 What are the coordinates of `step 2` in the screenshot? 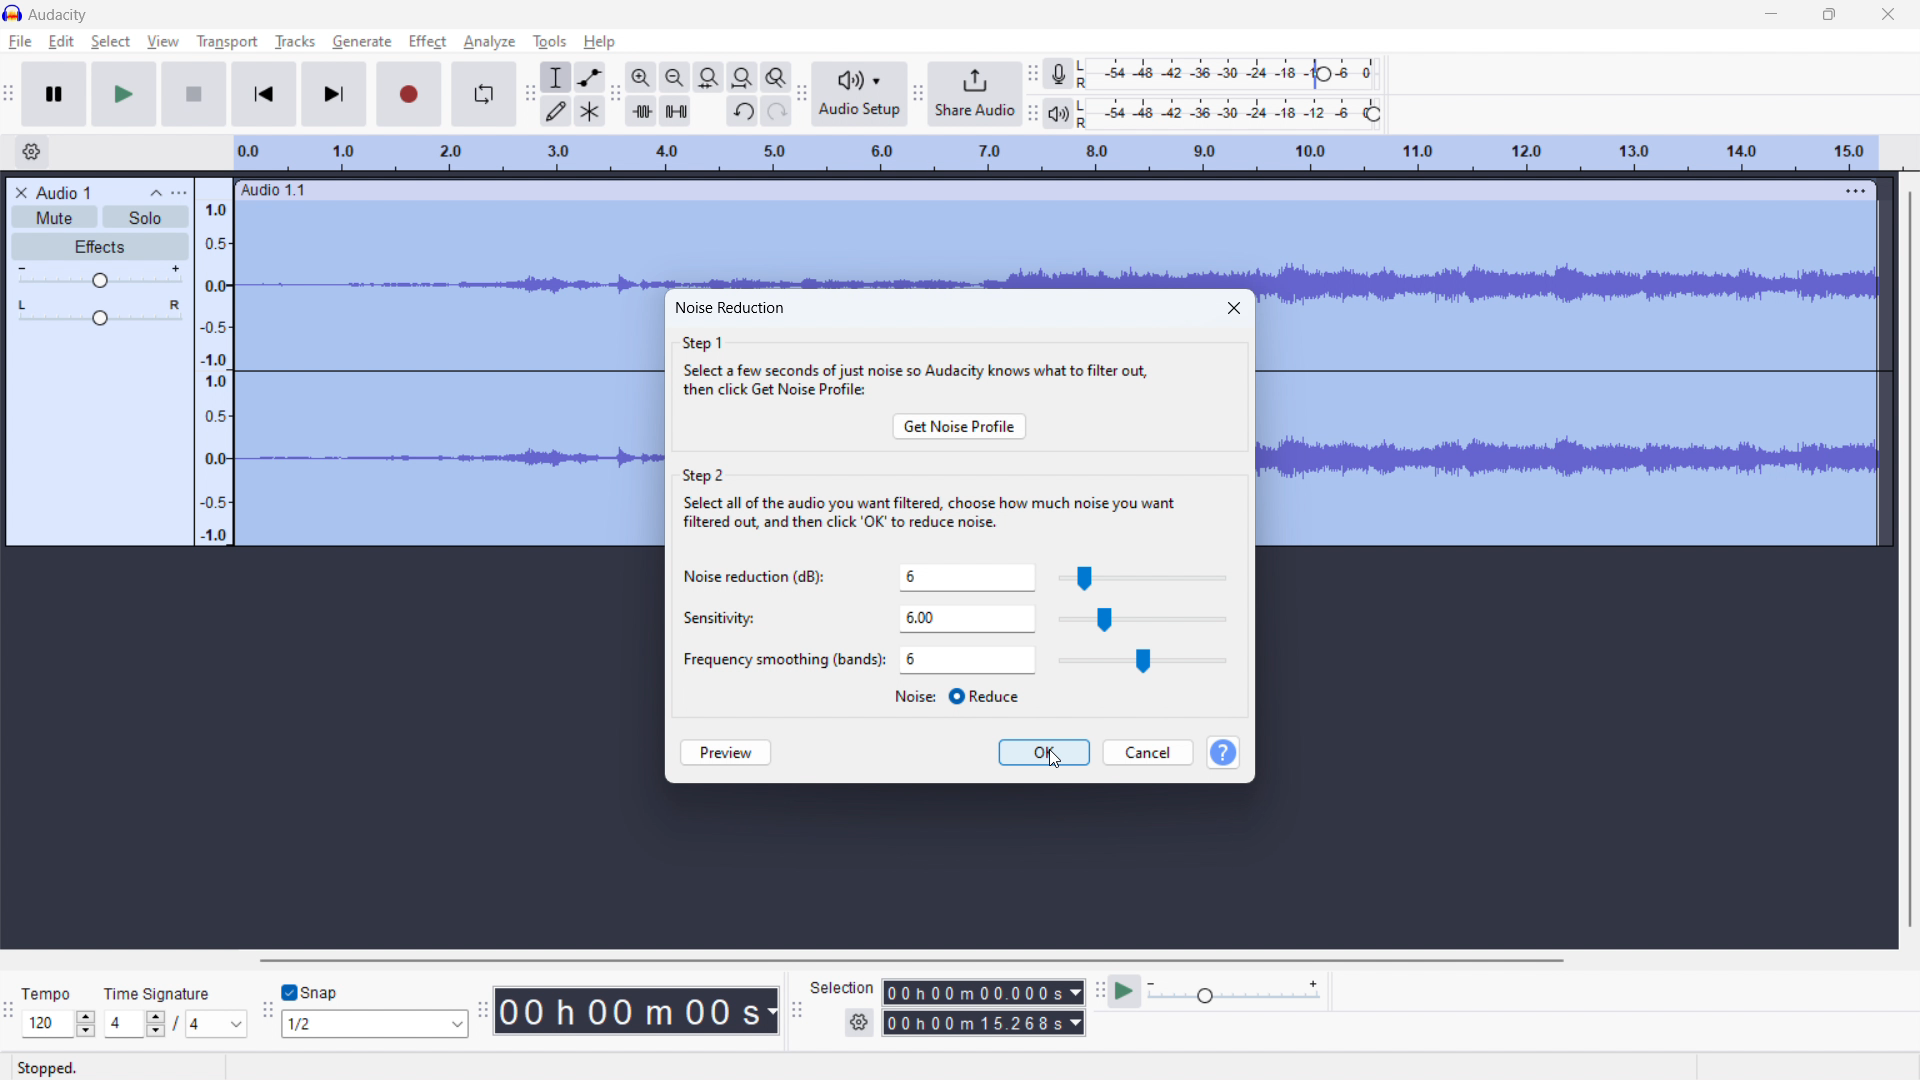 It's located at (932, 503).